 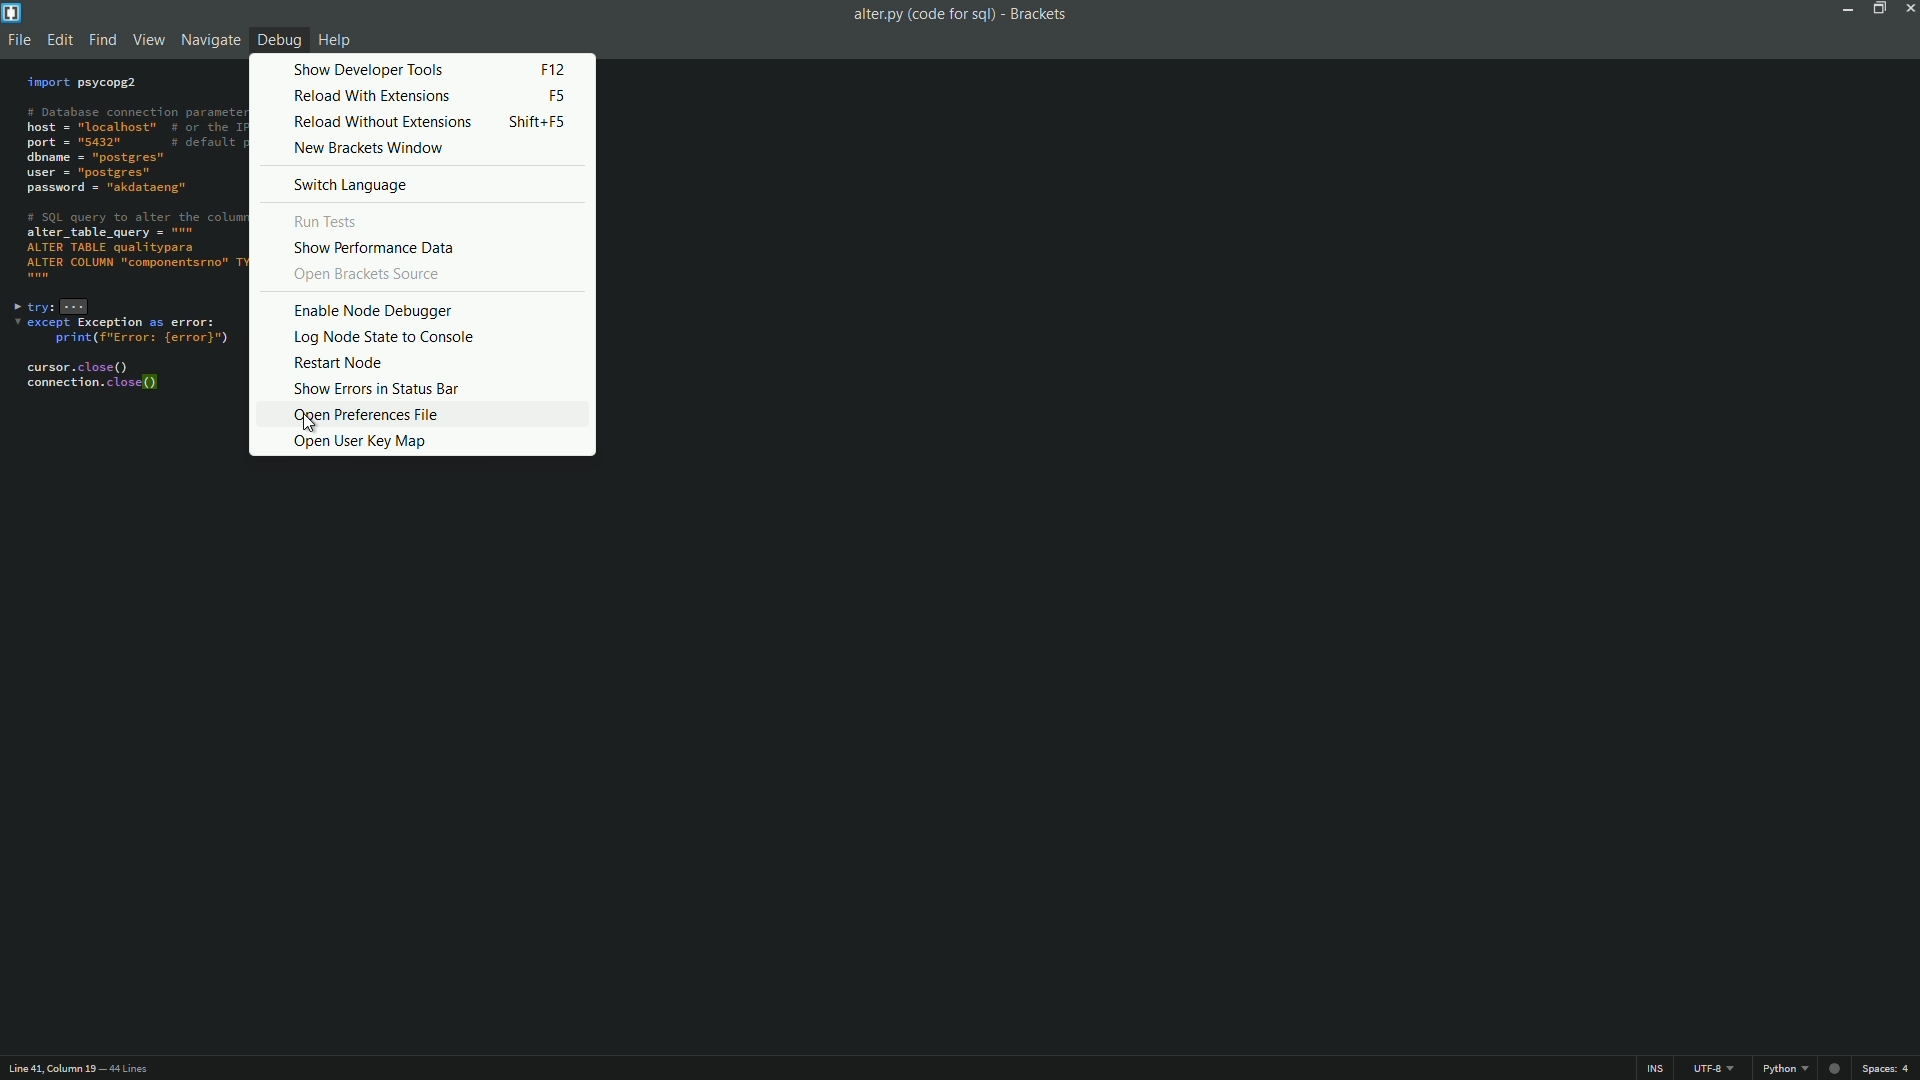 I want to click on Minimize, so click(x=1844, y=8).